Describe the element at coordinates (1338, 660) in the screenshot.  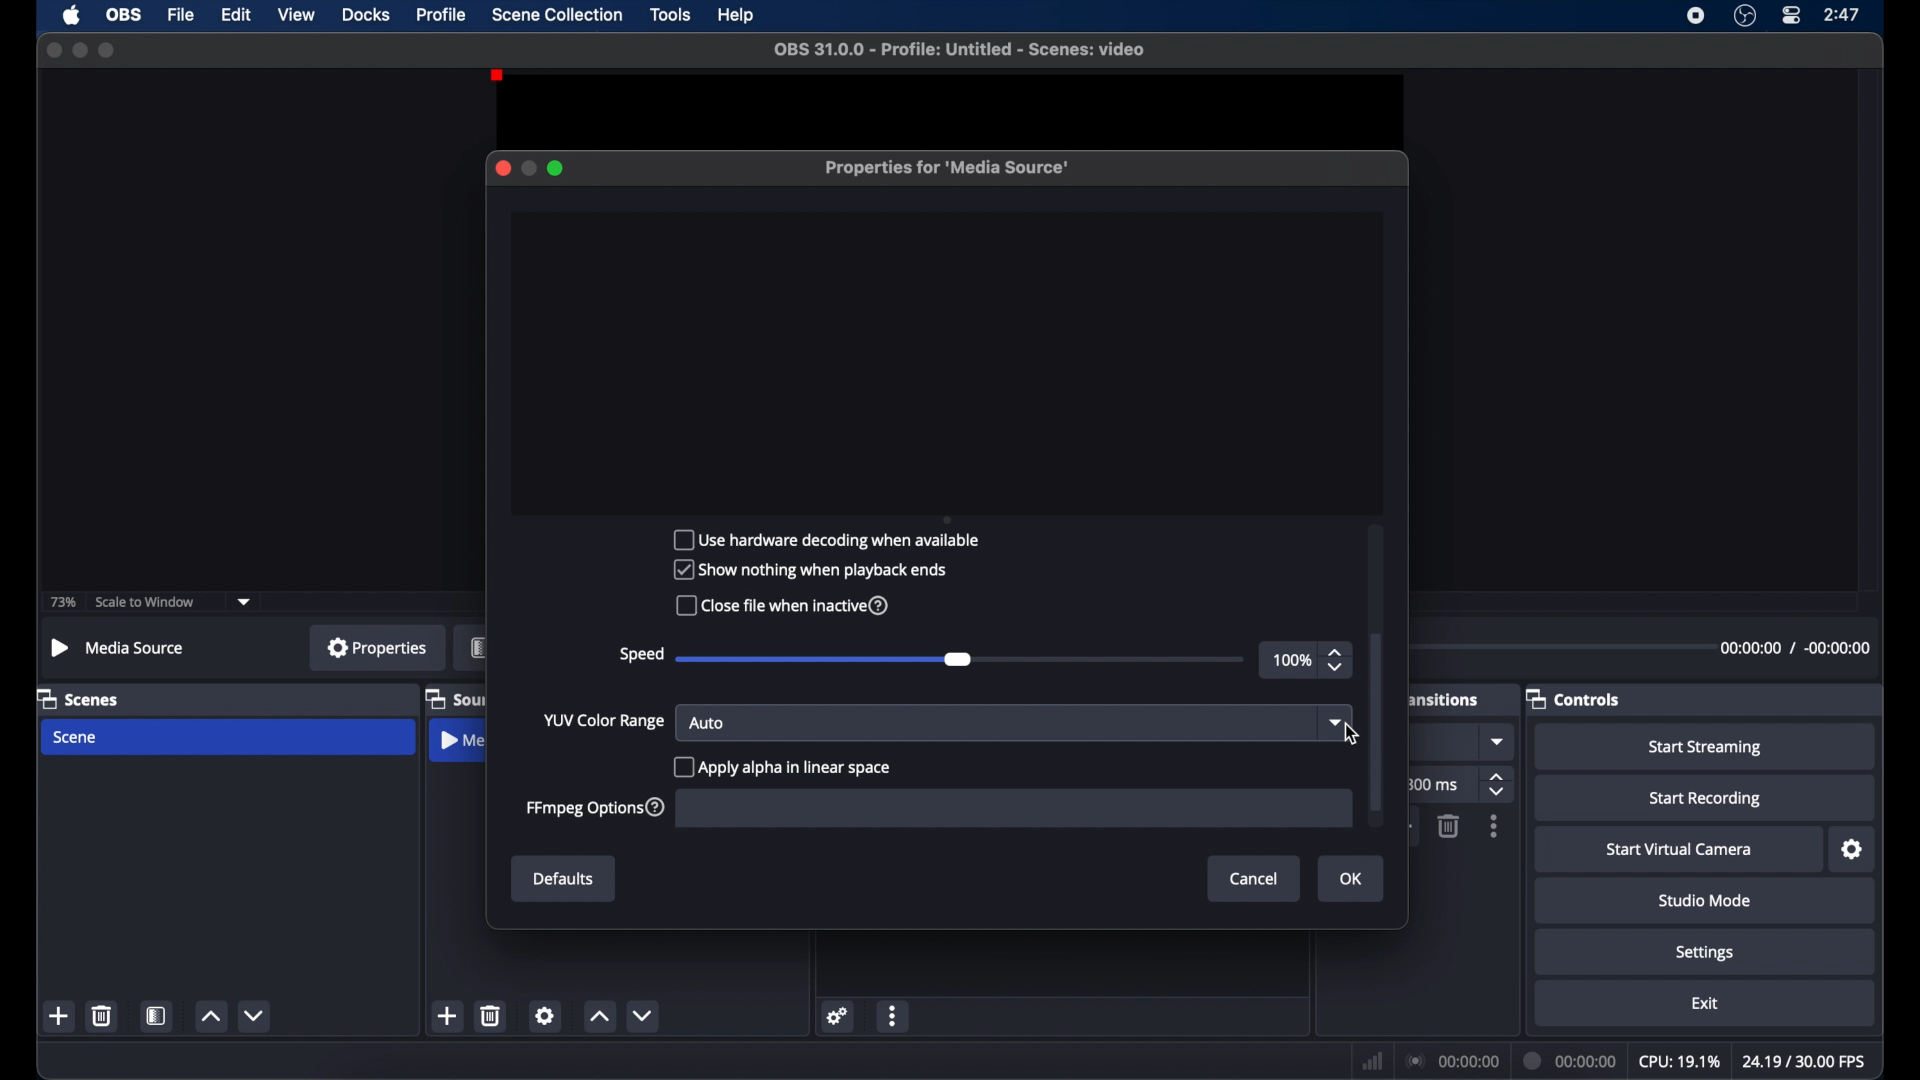
I see `stepper button` at that location.